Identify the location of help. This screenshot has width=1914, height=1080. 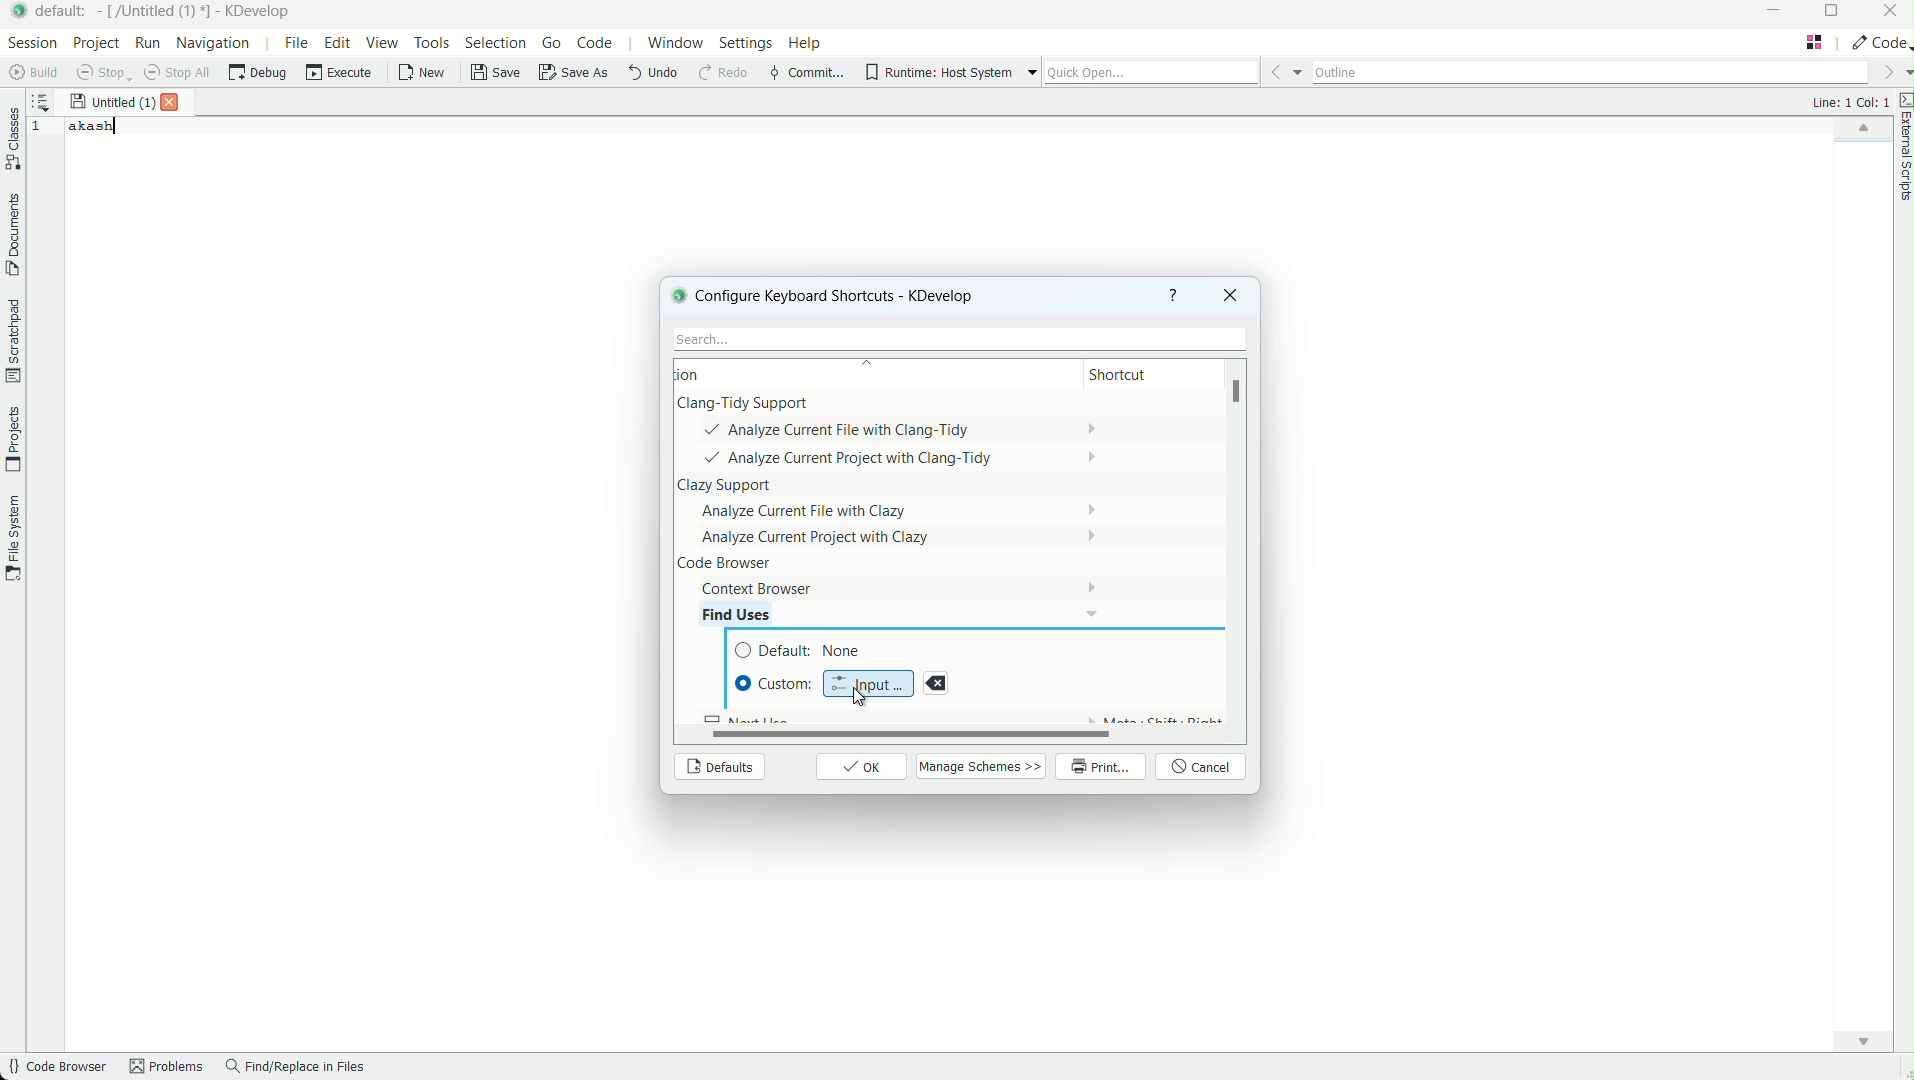
(1174, 295).